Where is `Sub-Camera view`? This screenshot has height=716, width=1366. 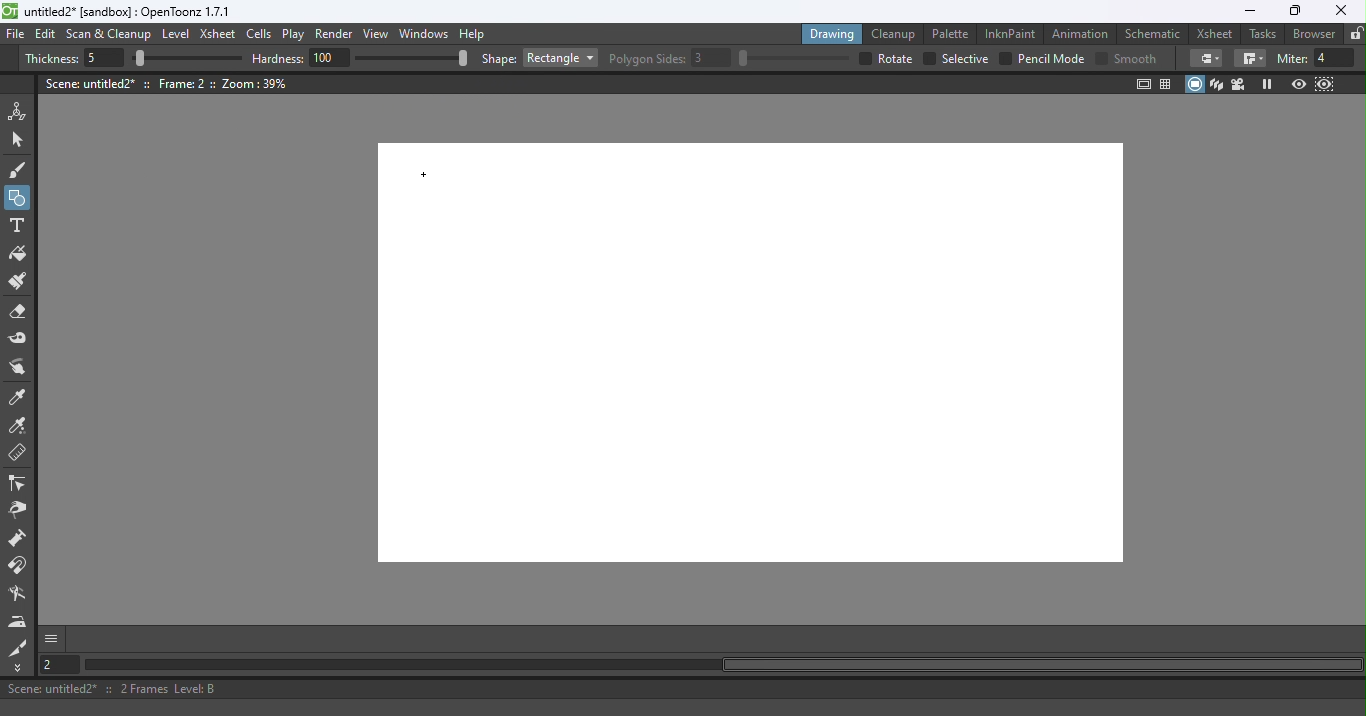
Sub-Camera view is located at coordinates (1326, 84).